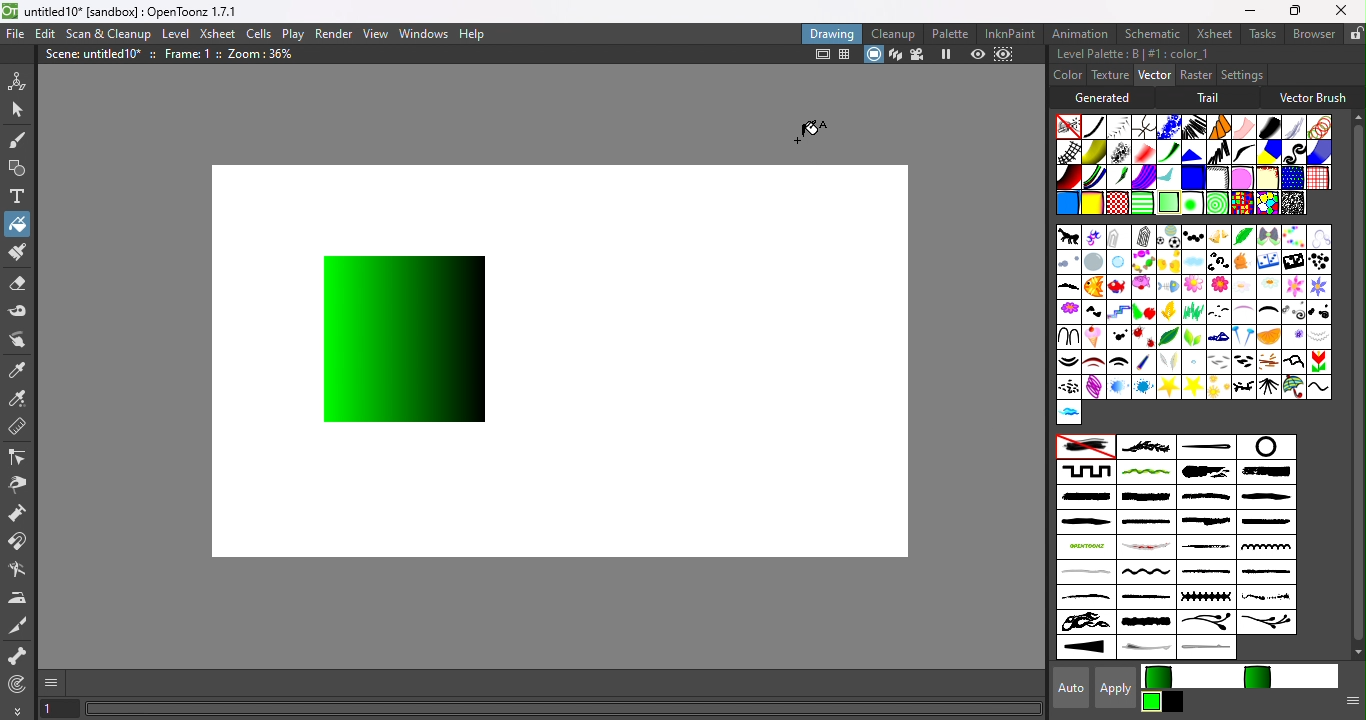 The height and width of the screenshot is (720, 1366). What do you see at coordinates (1313, 95) in the screenshot?
I see `Vector Brush` at bounding box center [1313, 95].